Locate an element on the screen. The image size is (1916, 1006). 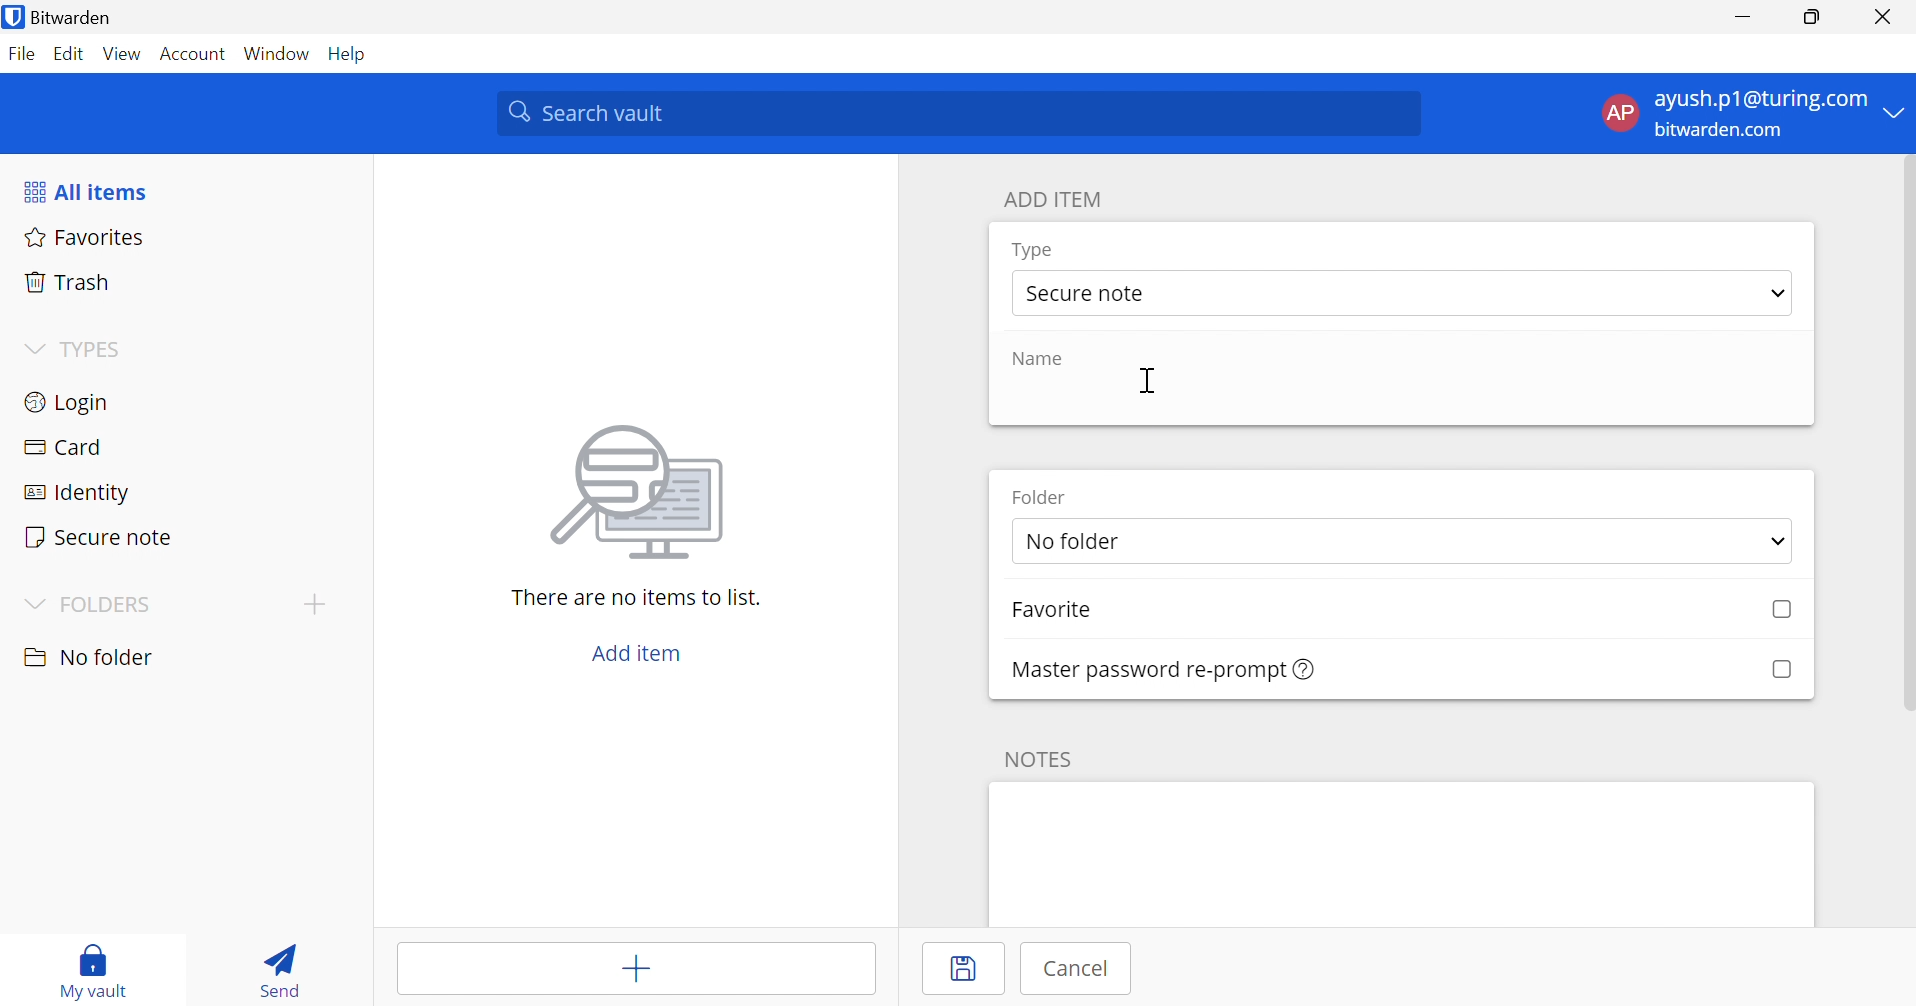
Secure note is located at coordinates (100, 536).